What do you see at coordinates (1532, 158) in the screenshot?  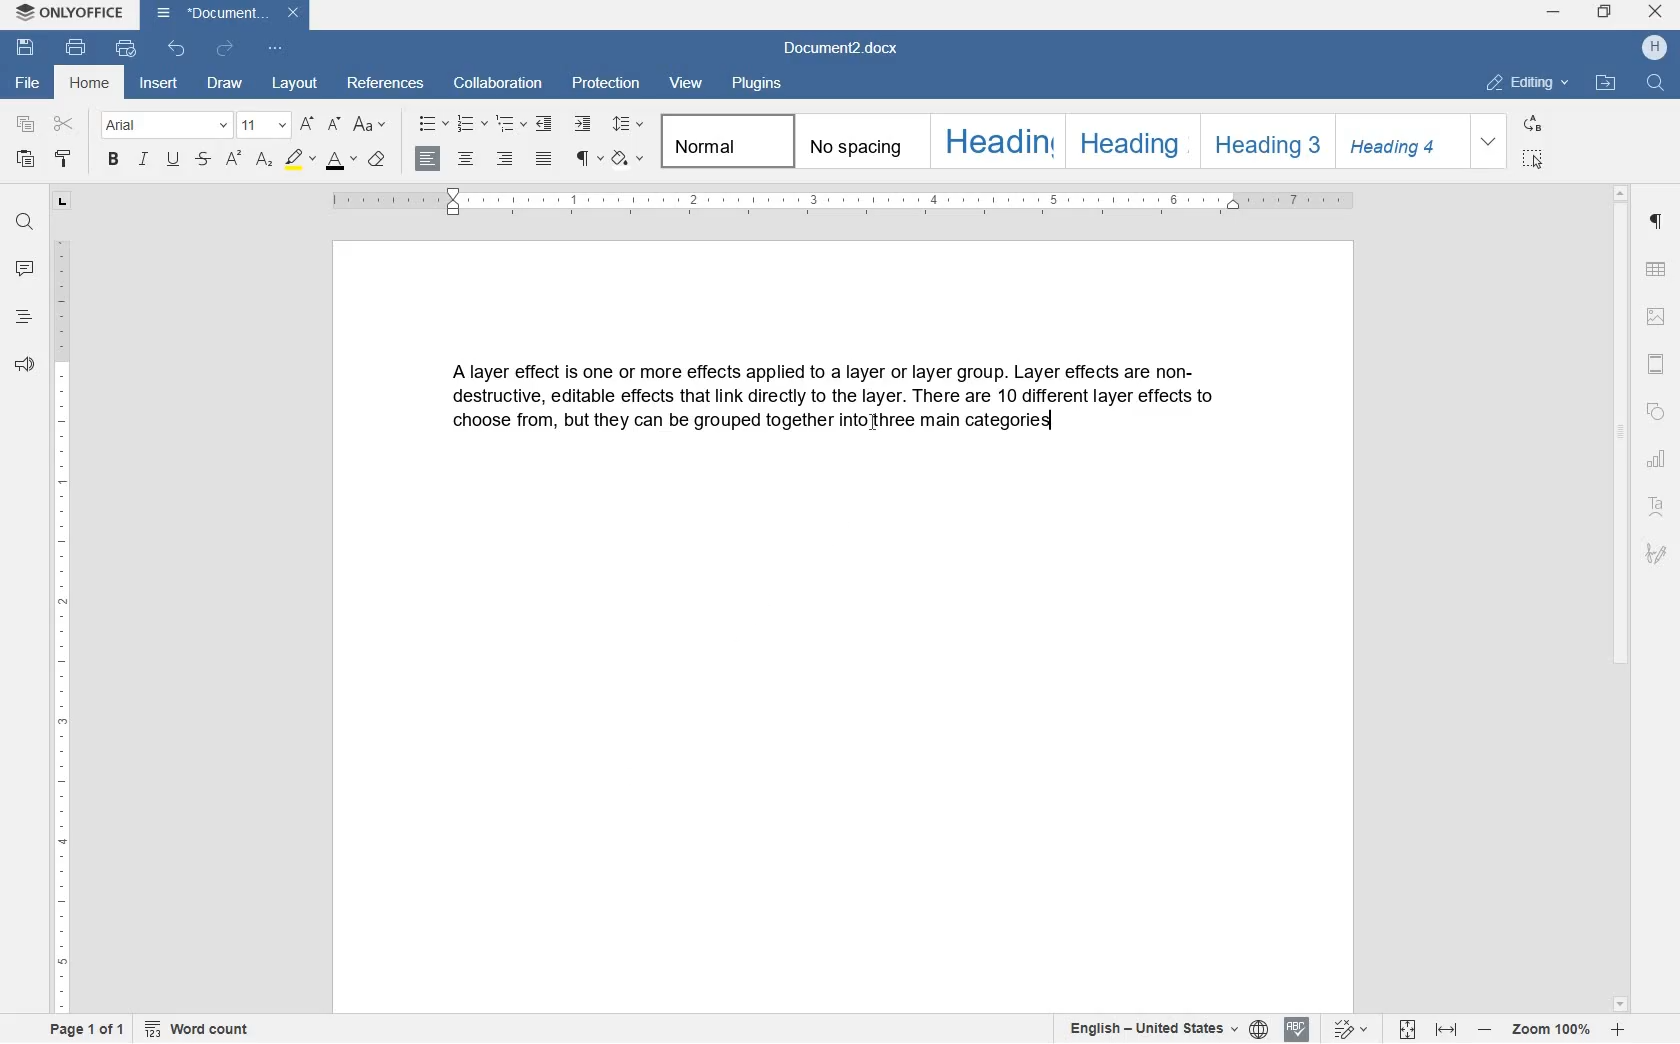 I see `select all ` at bounding box center [1532, 158].